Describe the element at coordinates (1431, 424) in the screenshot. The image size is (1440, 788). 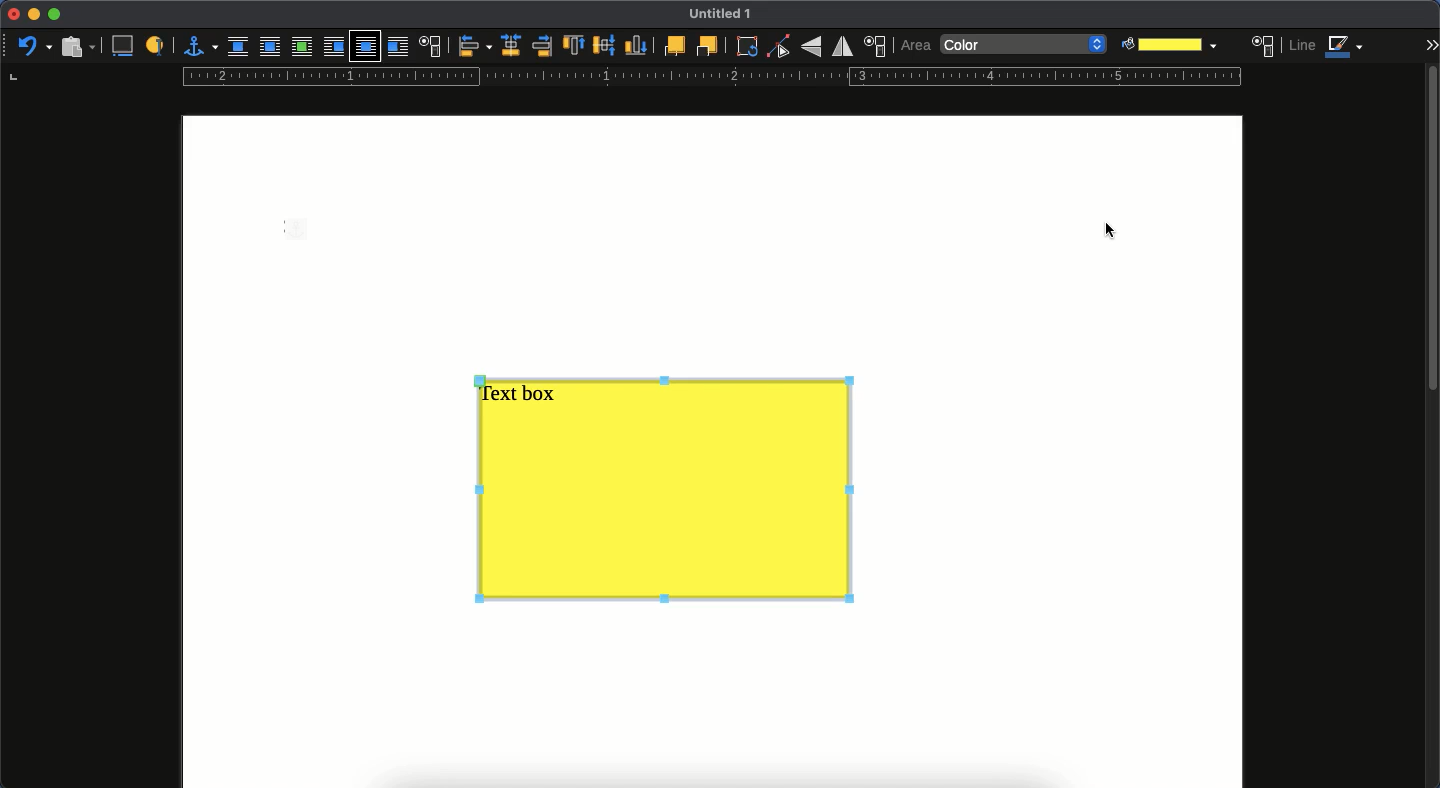
I see `scroll` at that location.